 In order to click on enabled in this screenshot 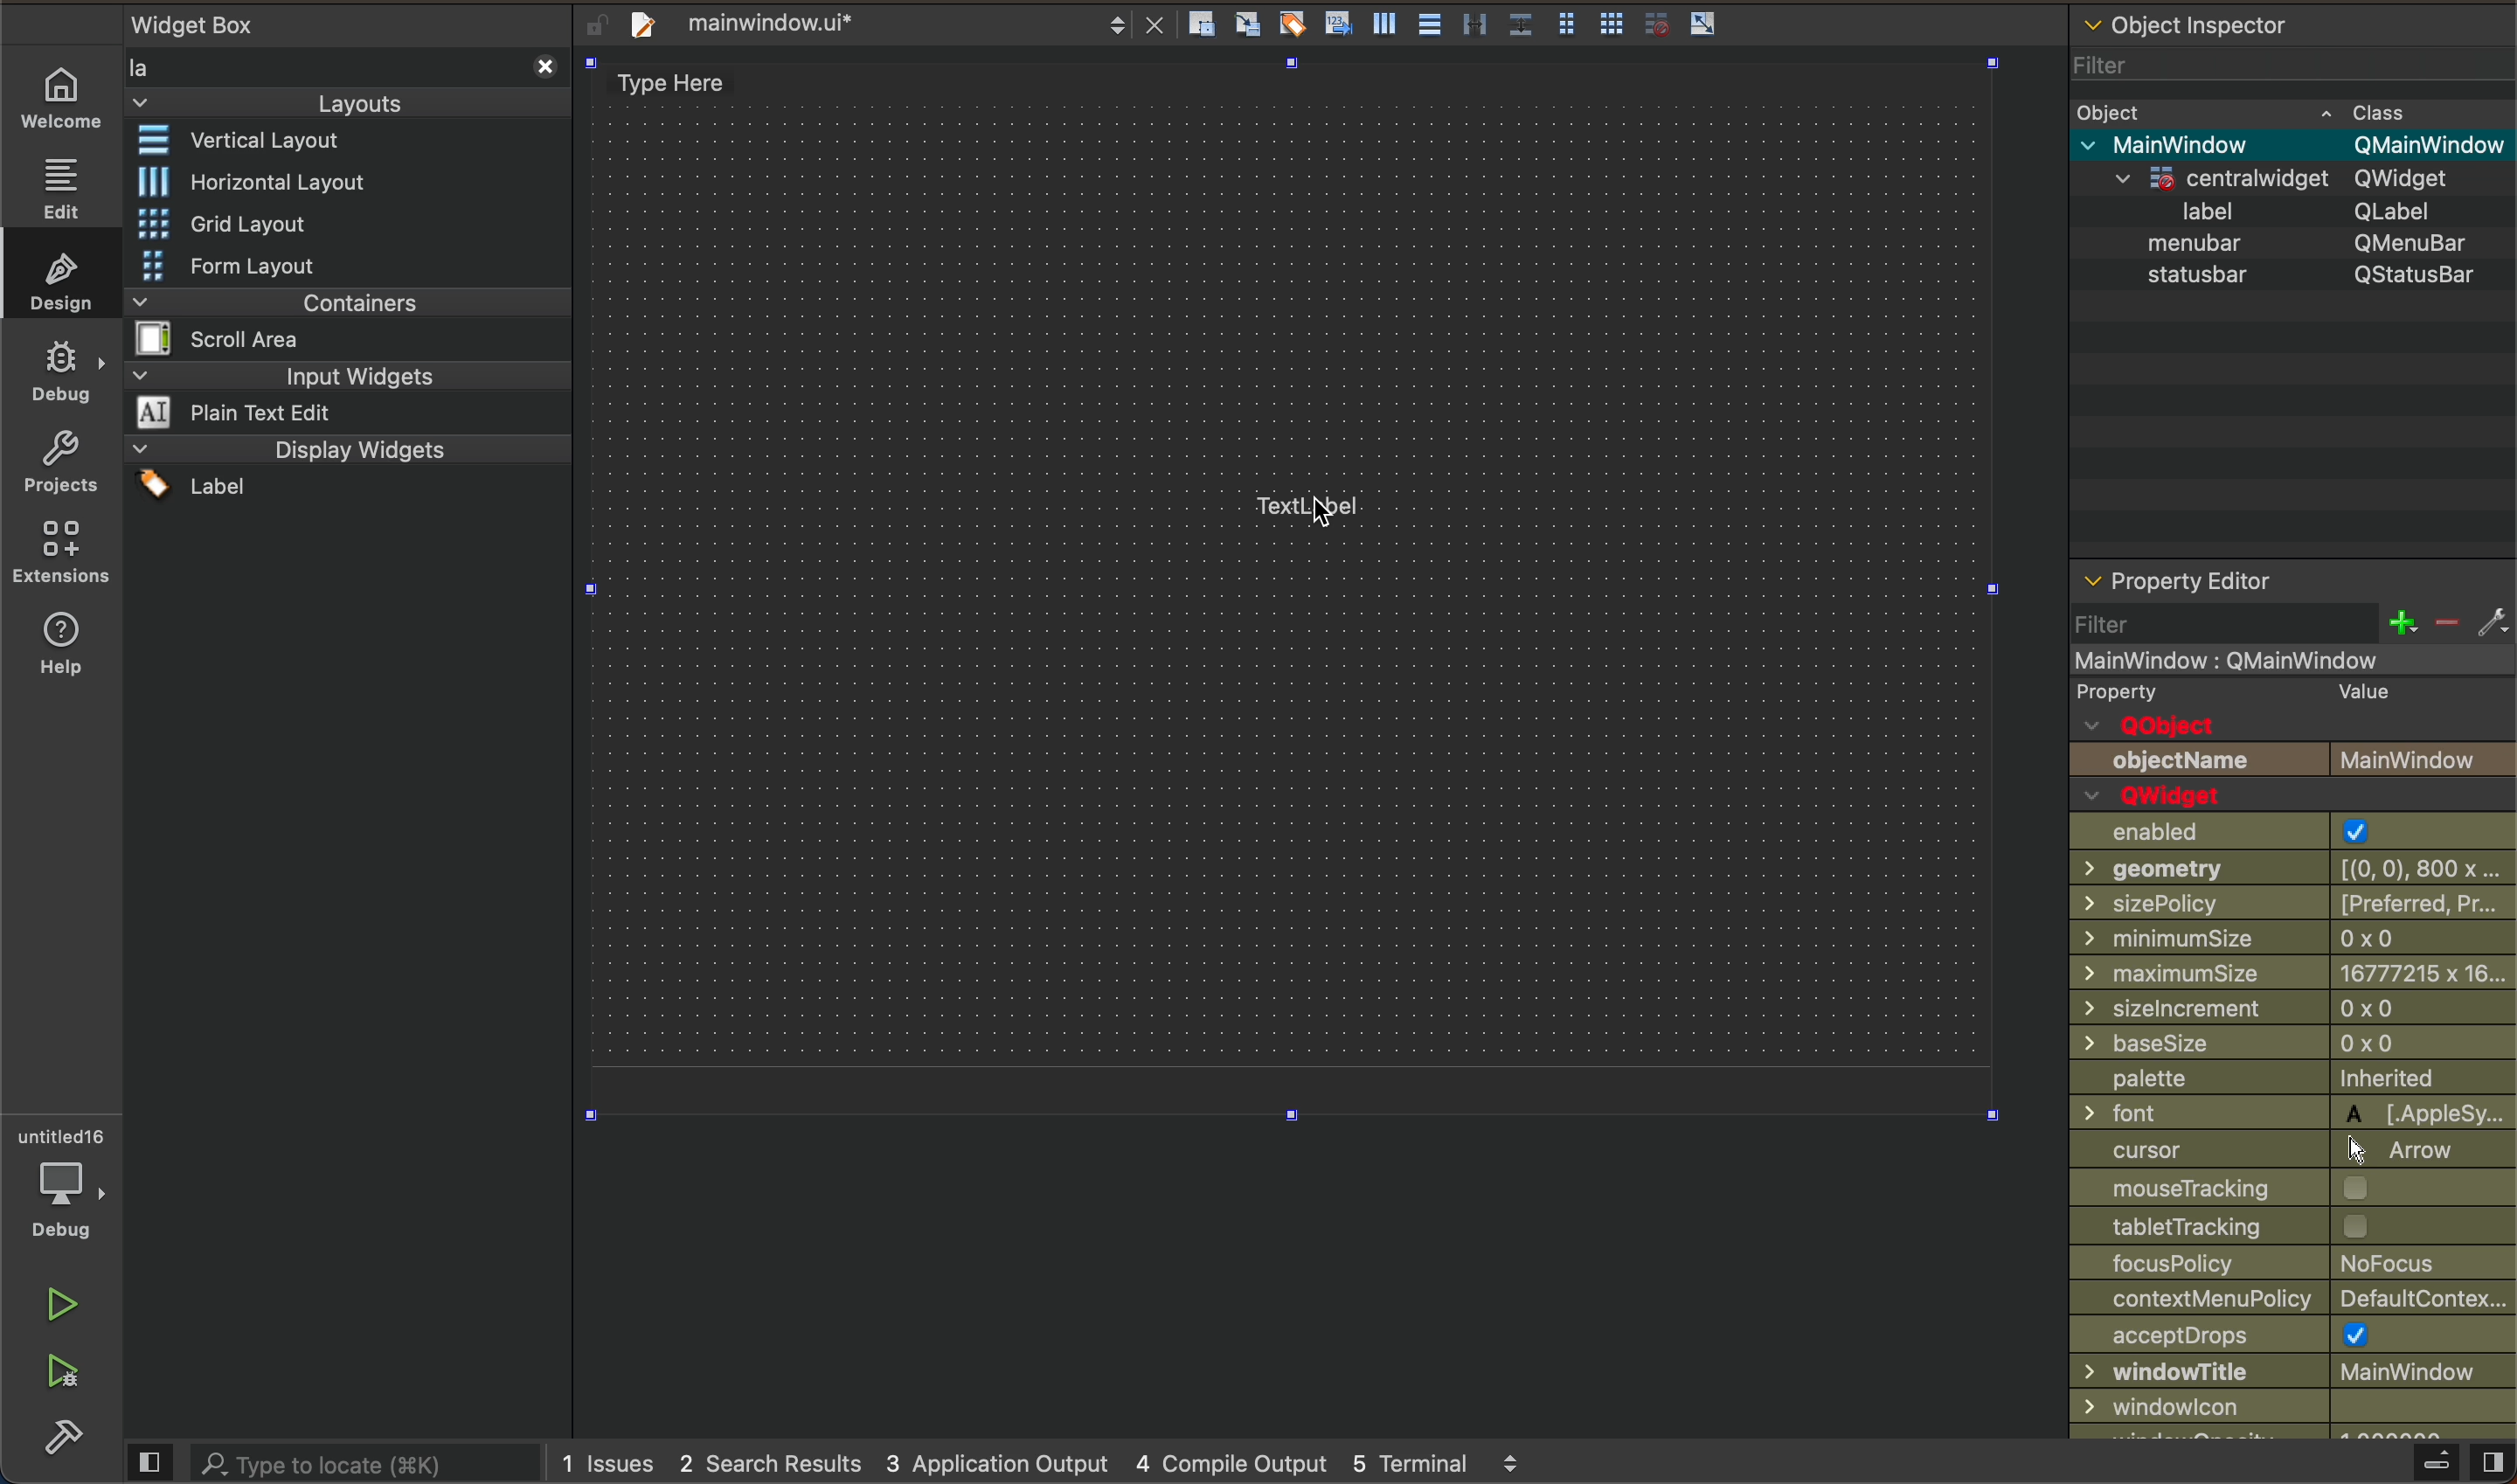, I will do `click(2290, 831)`.